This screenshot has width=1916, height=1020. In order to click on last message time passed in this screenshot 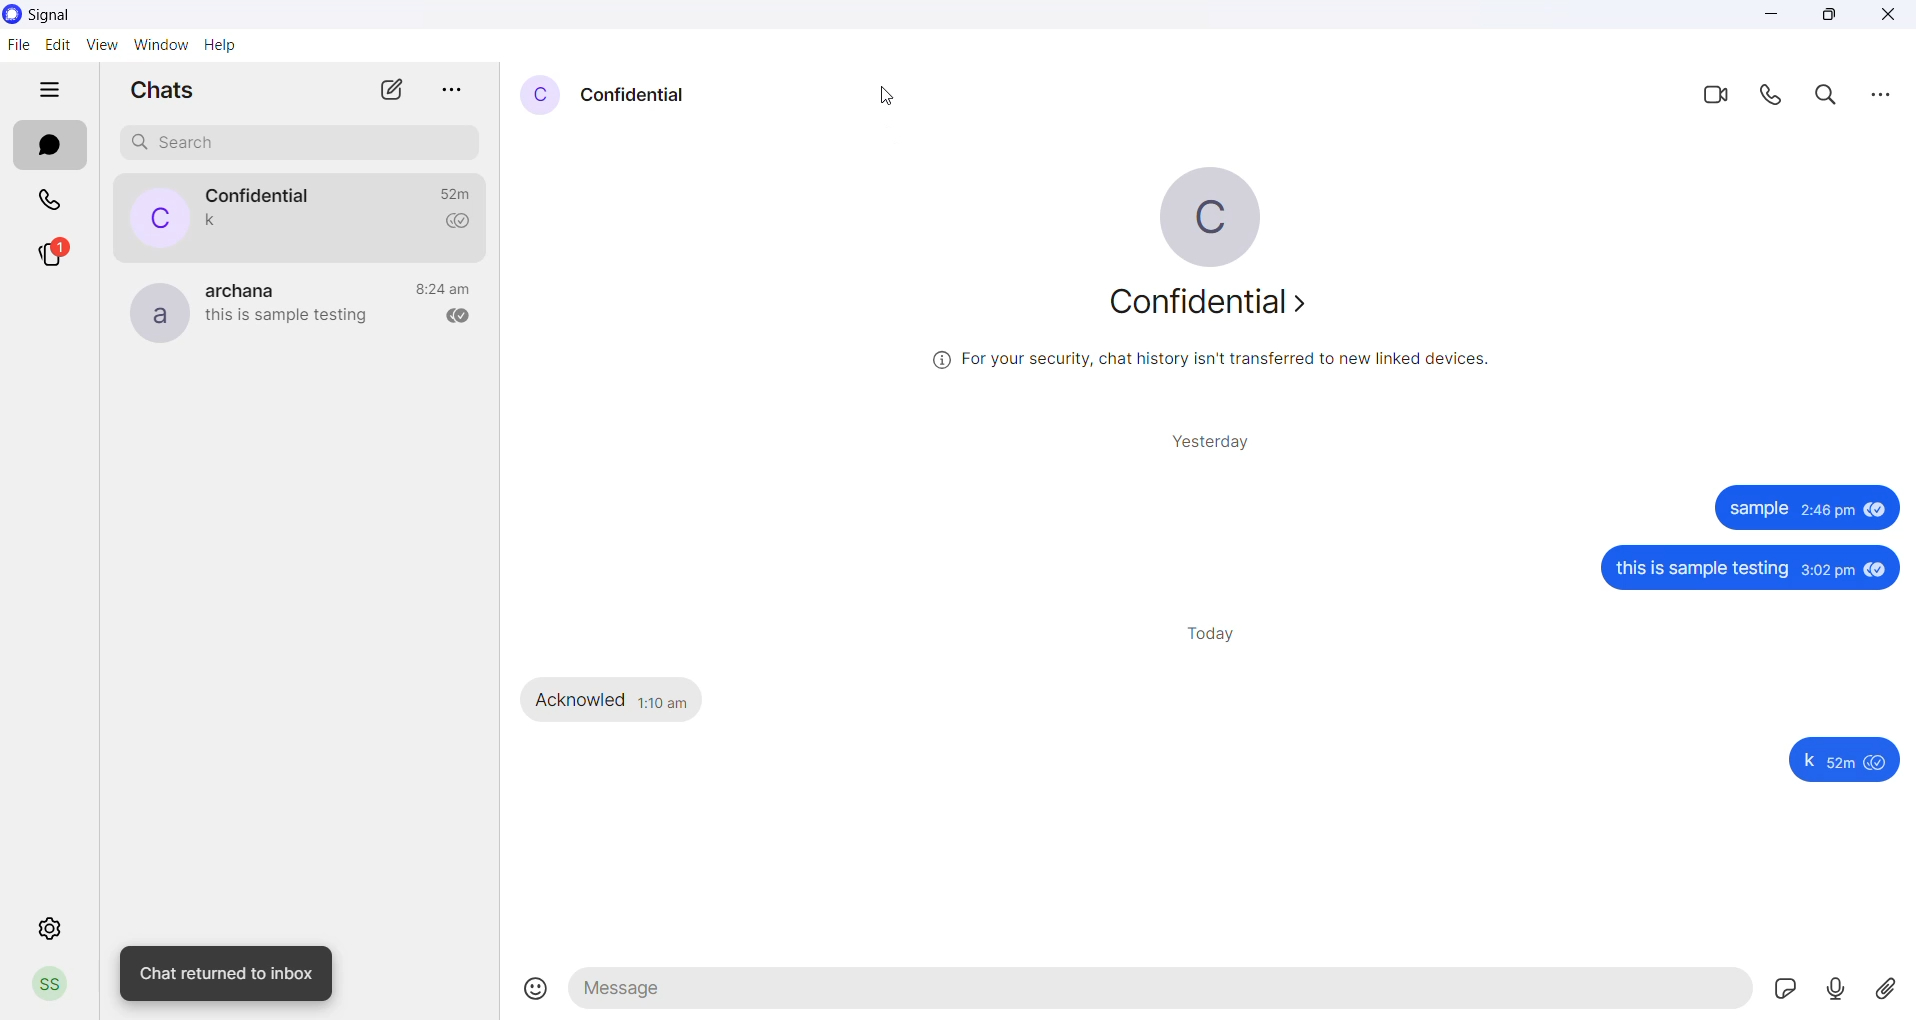, I will do `click(462, 191)`.